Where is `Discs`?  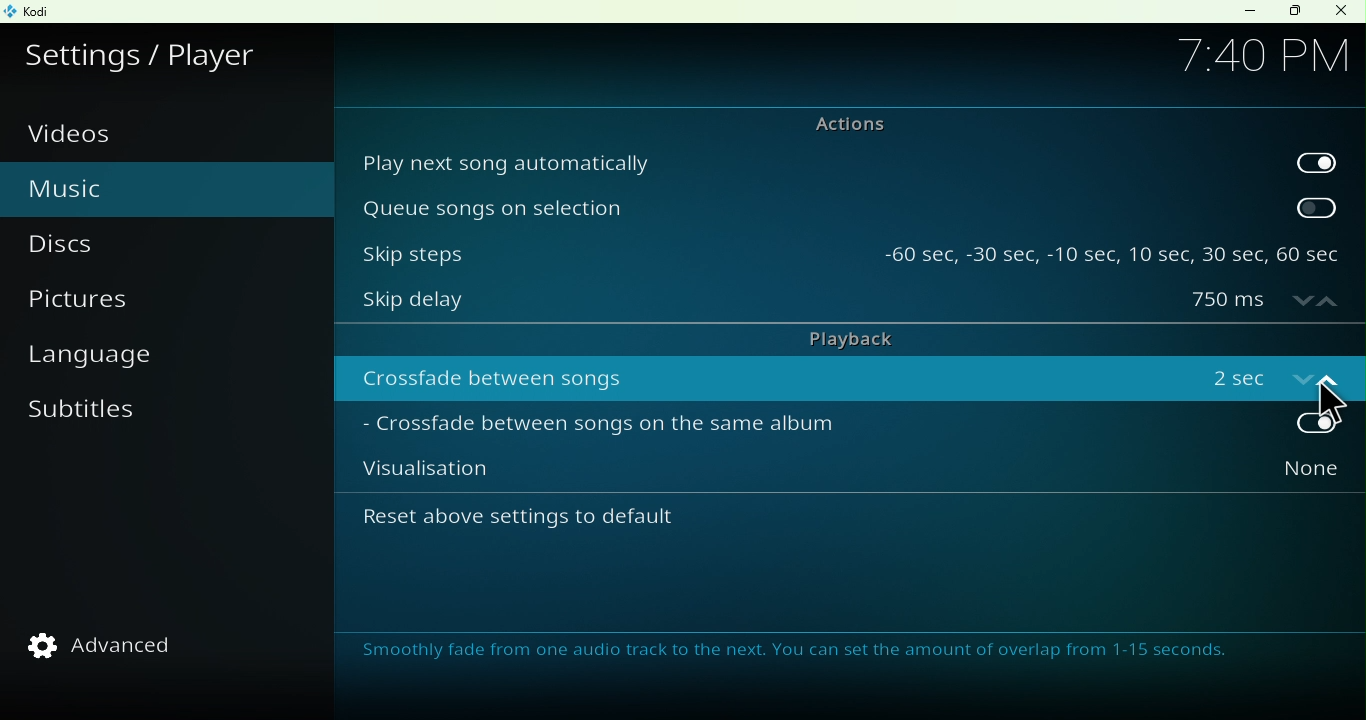 Discs is located at coordinates (91, 245).